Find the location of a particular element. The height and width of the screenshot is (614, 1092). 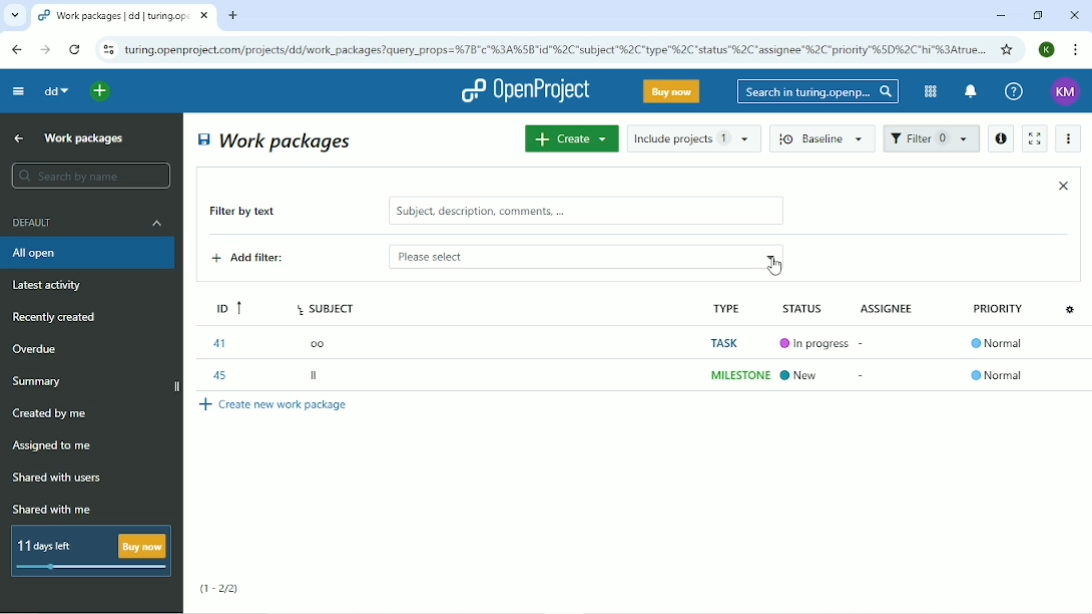

ID is located at coordinates (223, 305).